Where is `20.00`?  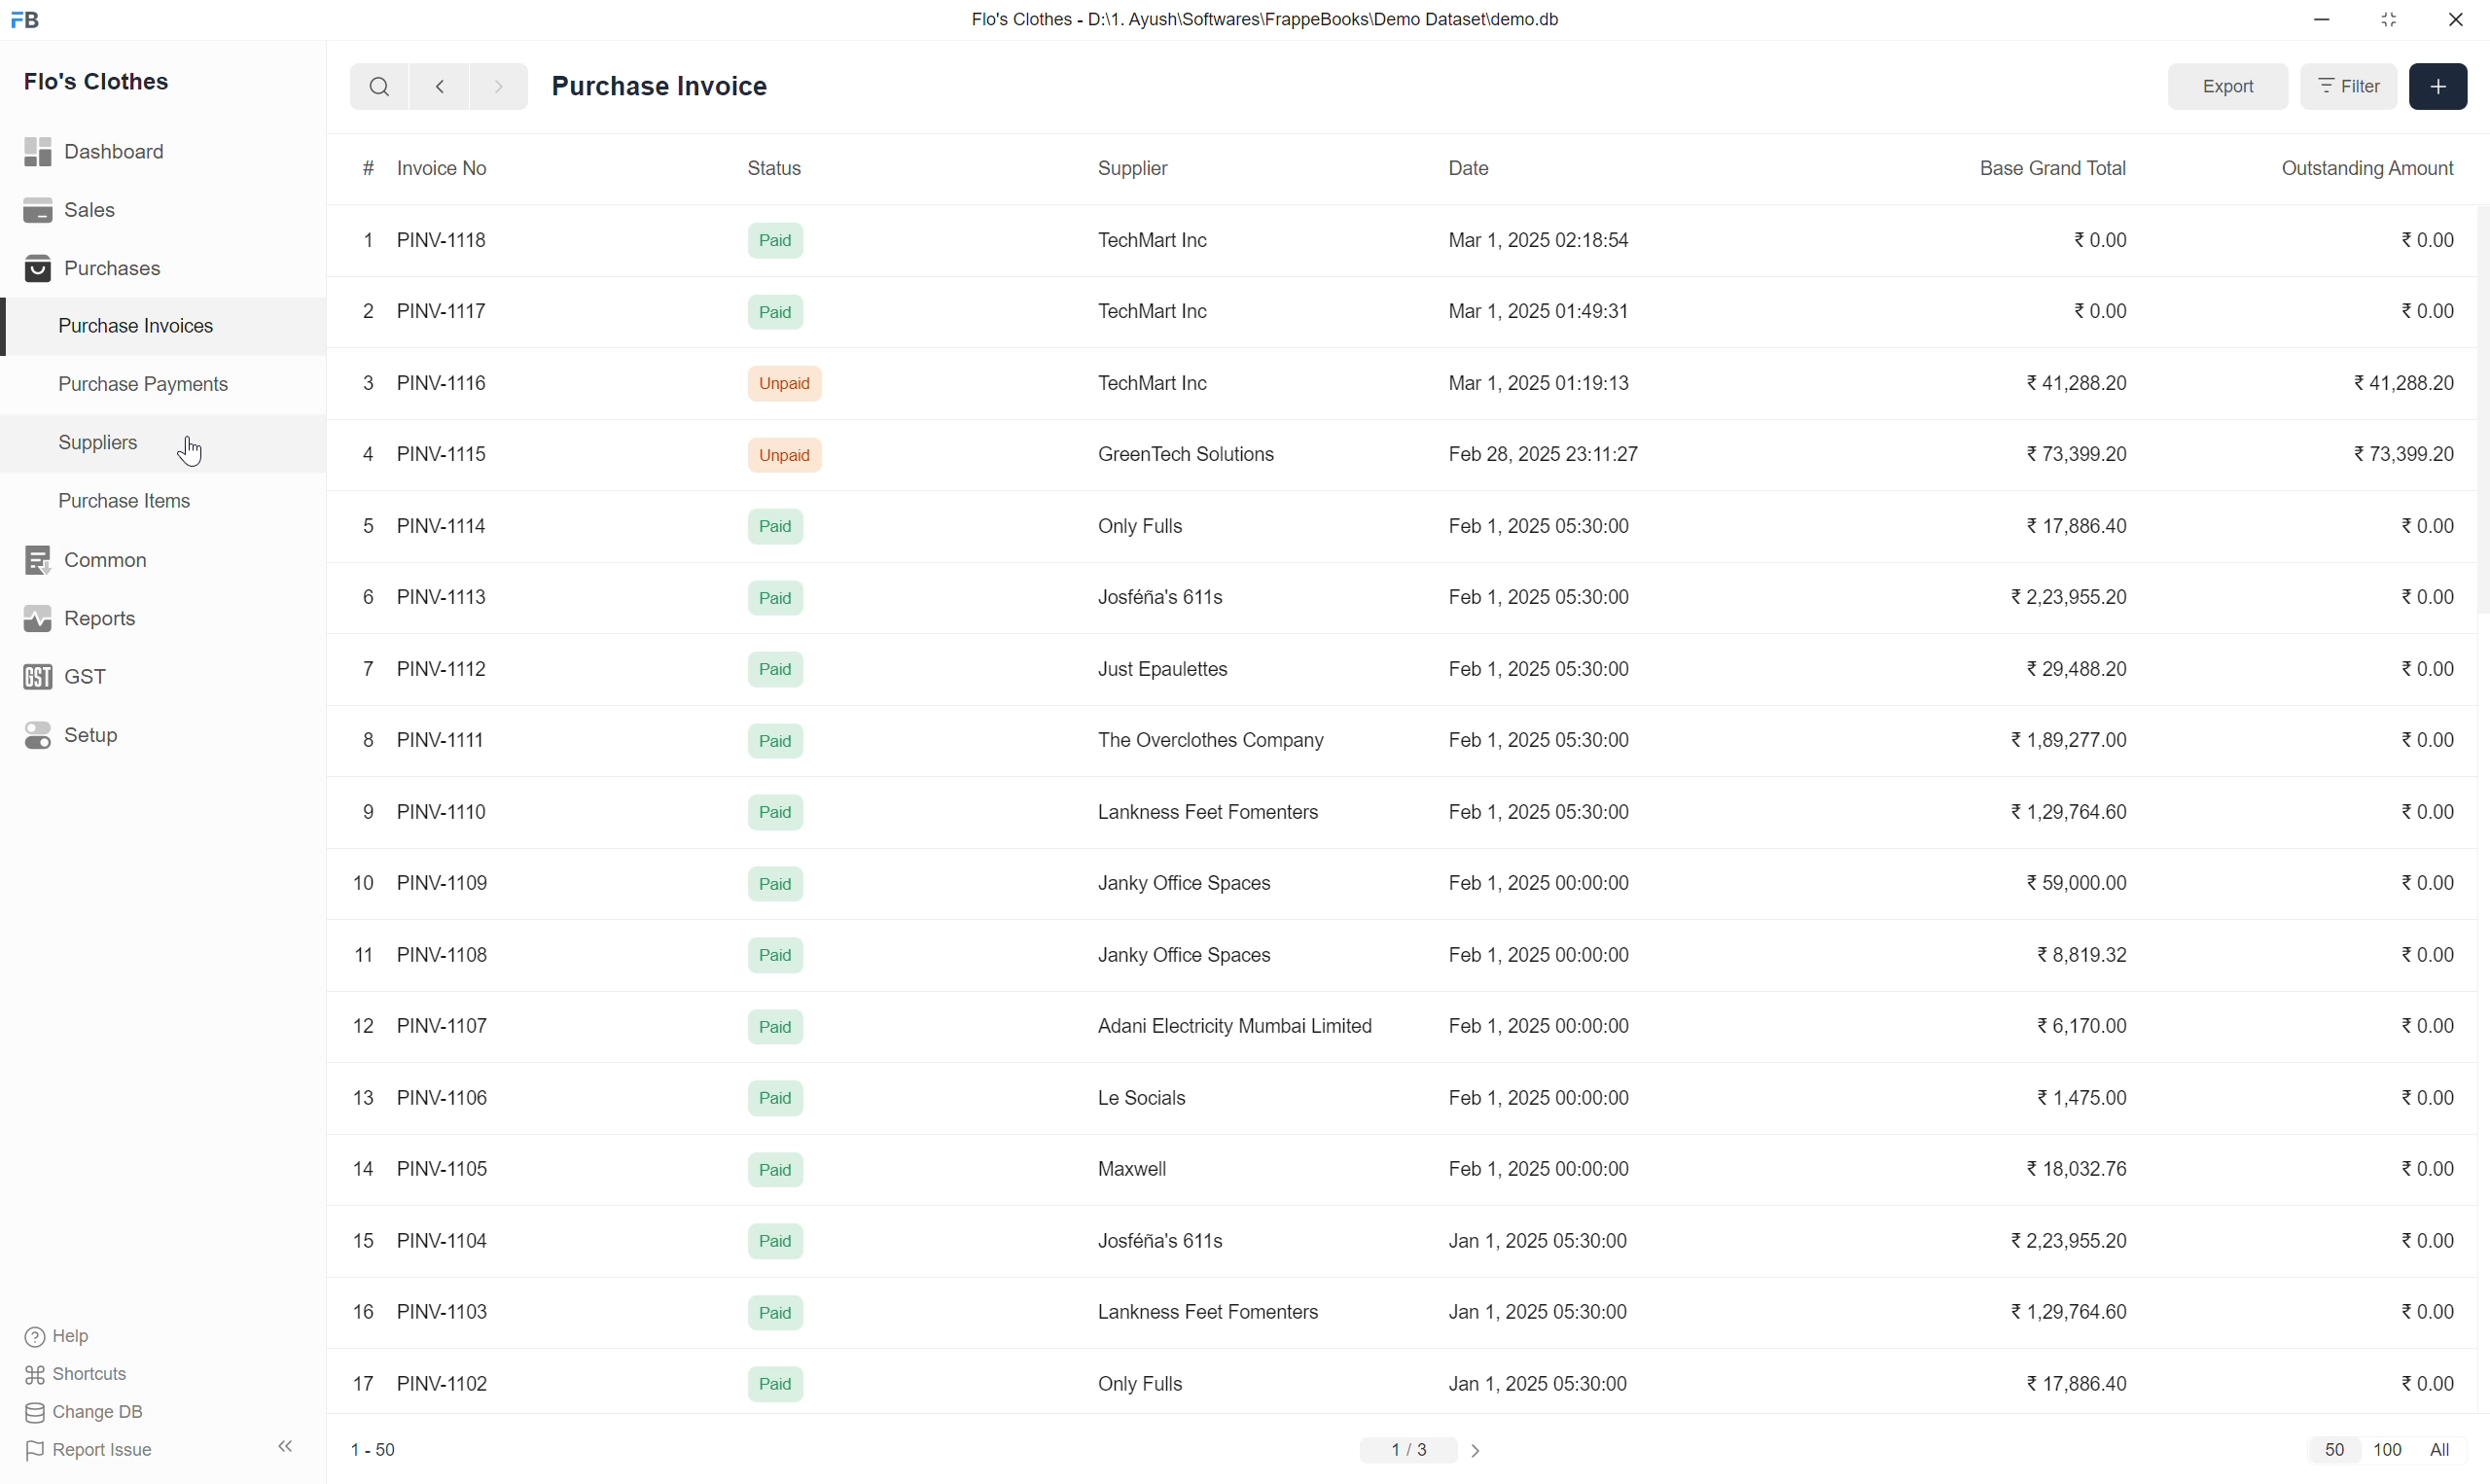 20.00 is located at coordinates (2096, 306).